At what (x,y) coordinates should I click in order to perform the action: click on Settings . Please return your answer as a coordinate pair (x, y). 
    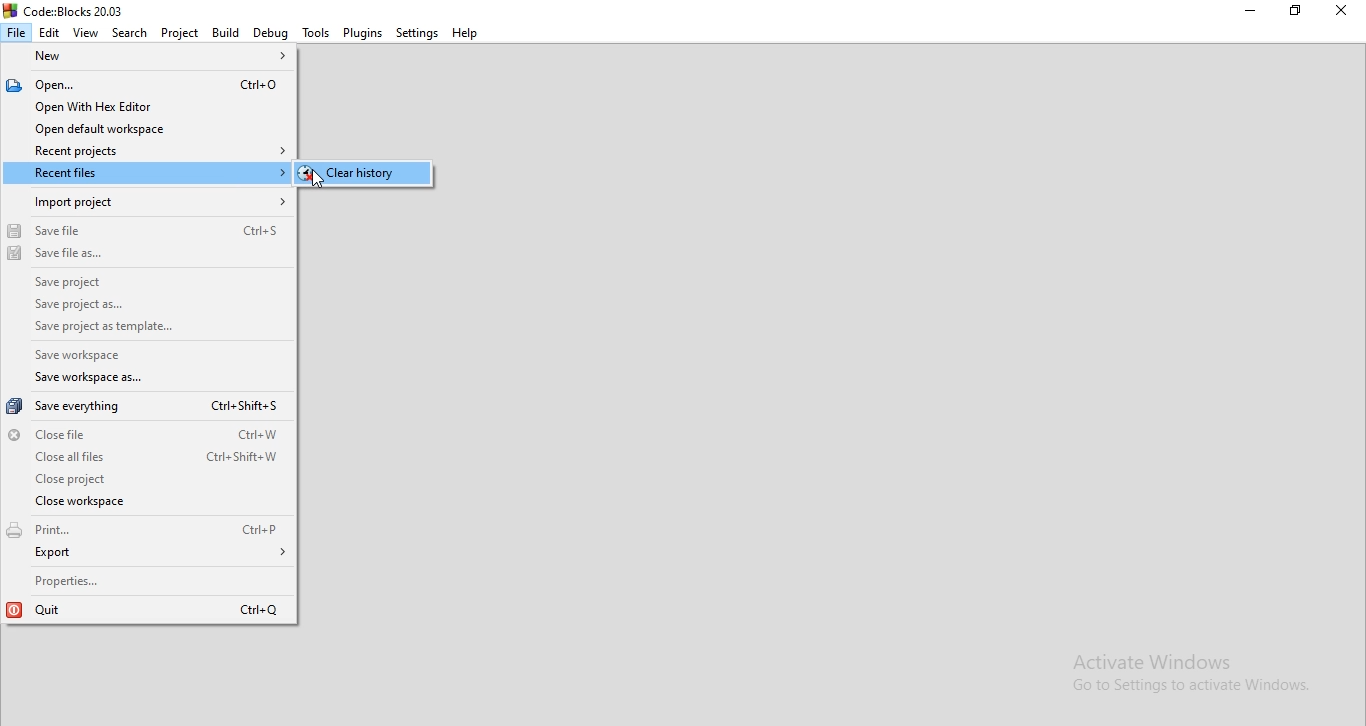
    Looking at the image, I should click on (417, 34).